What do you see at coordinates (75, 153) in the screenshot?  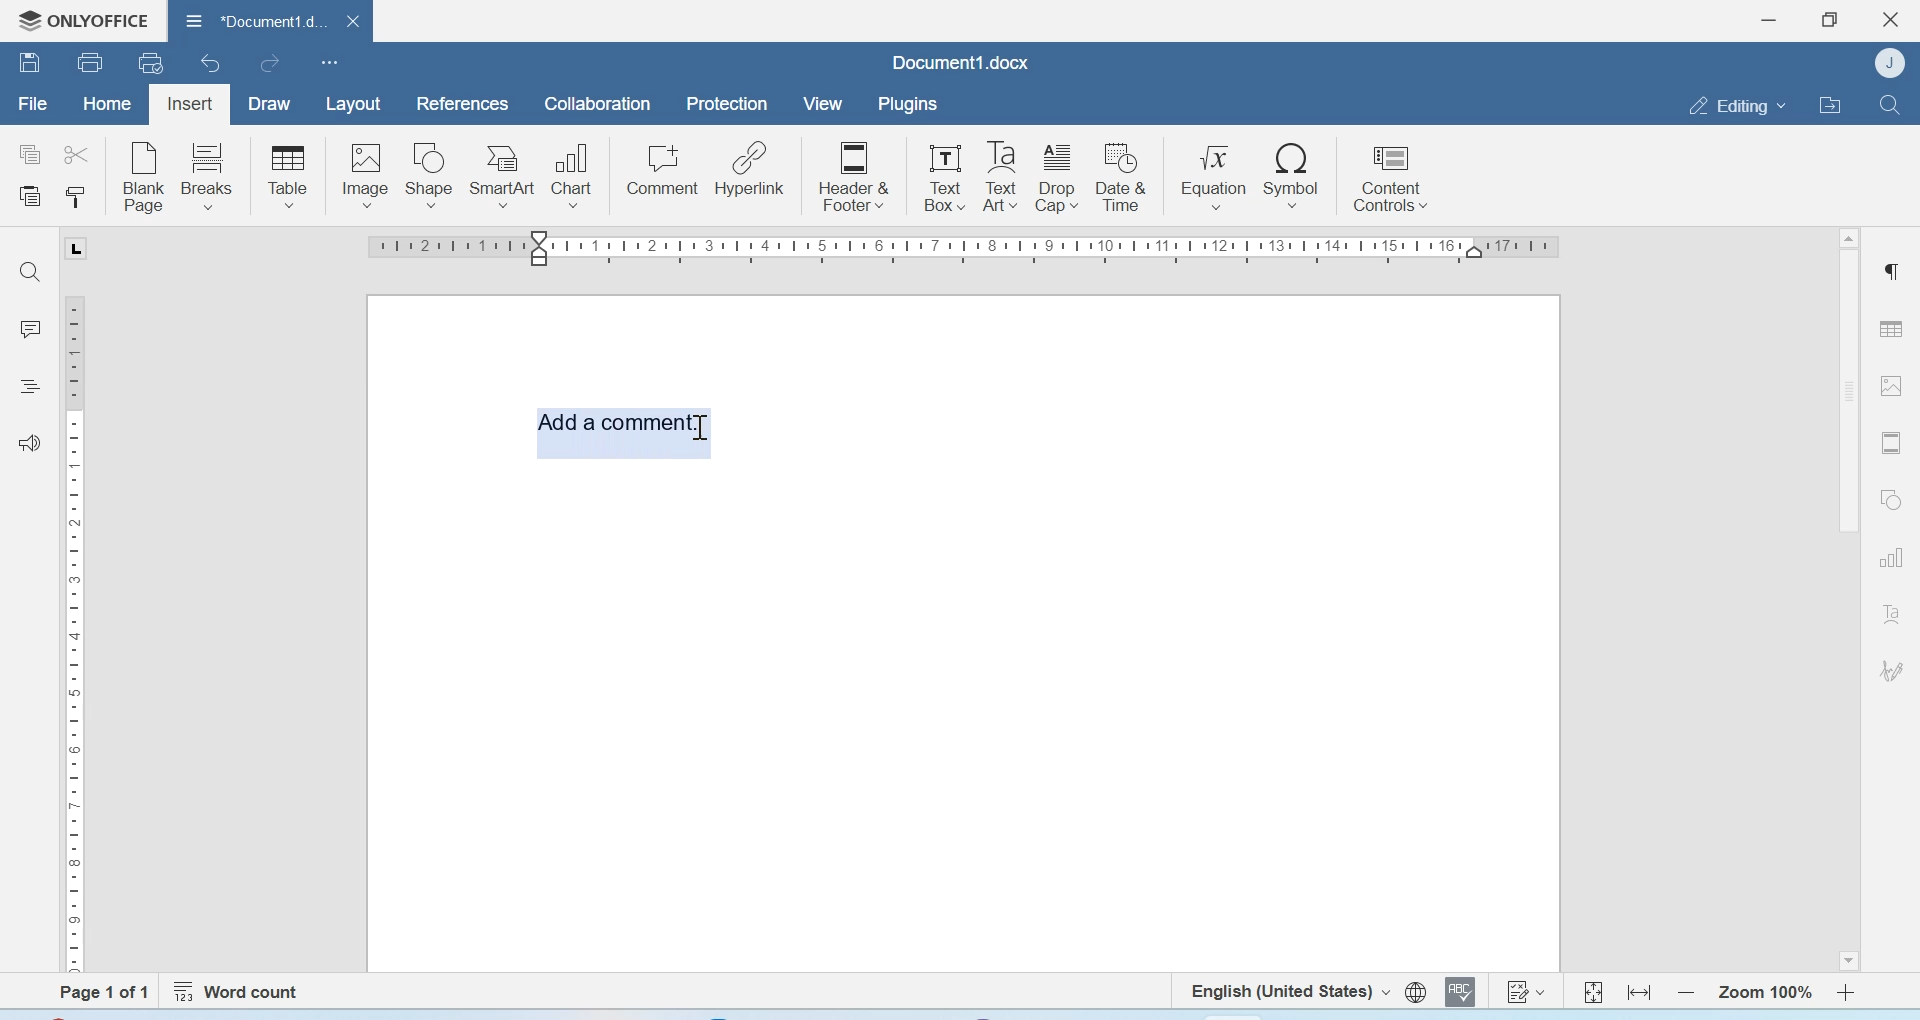 I see `Cut` at bounding box center [75, 153].